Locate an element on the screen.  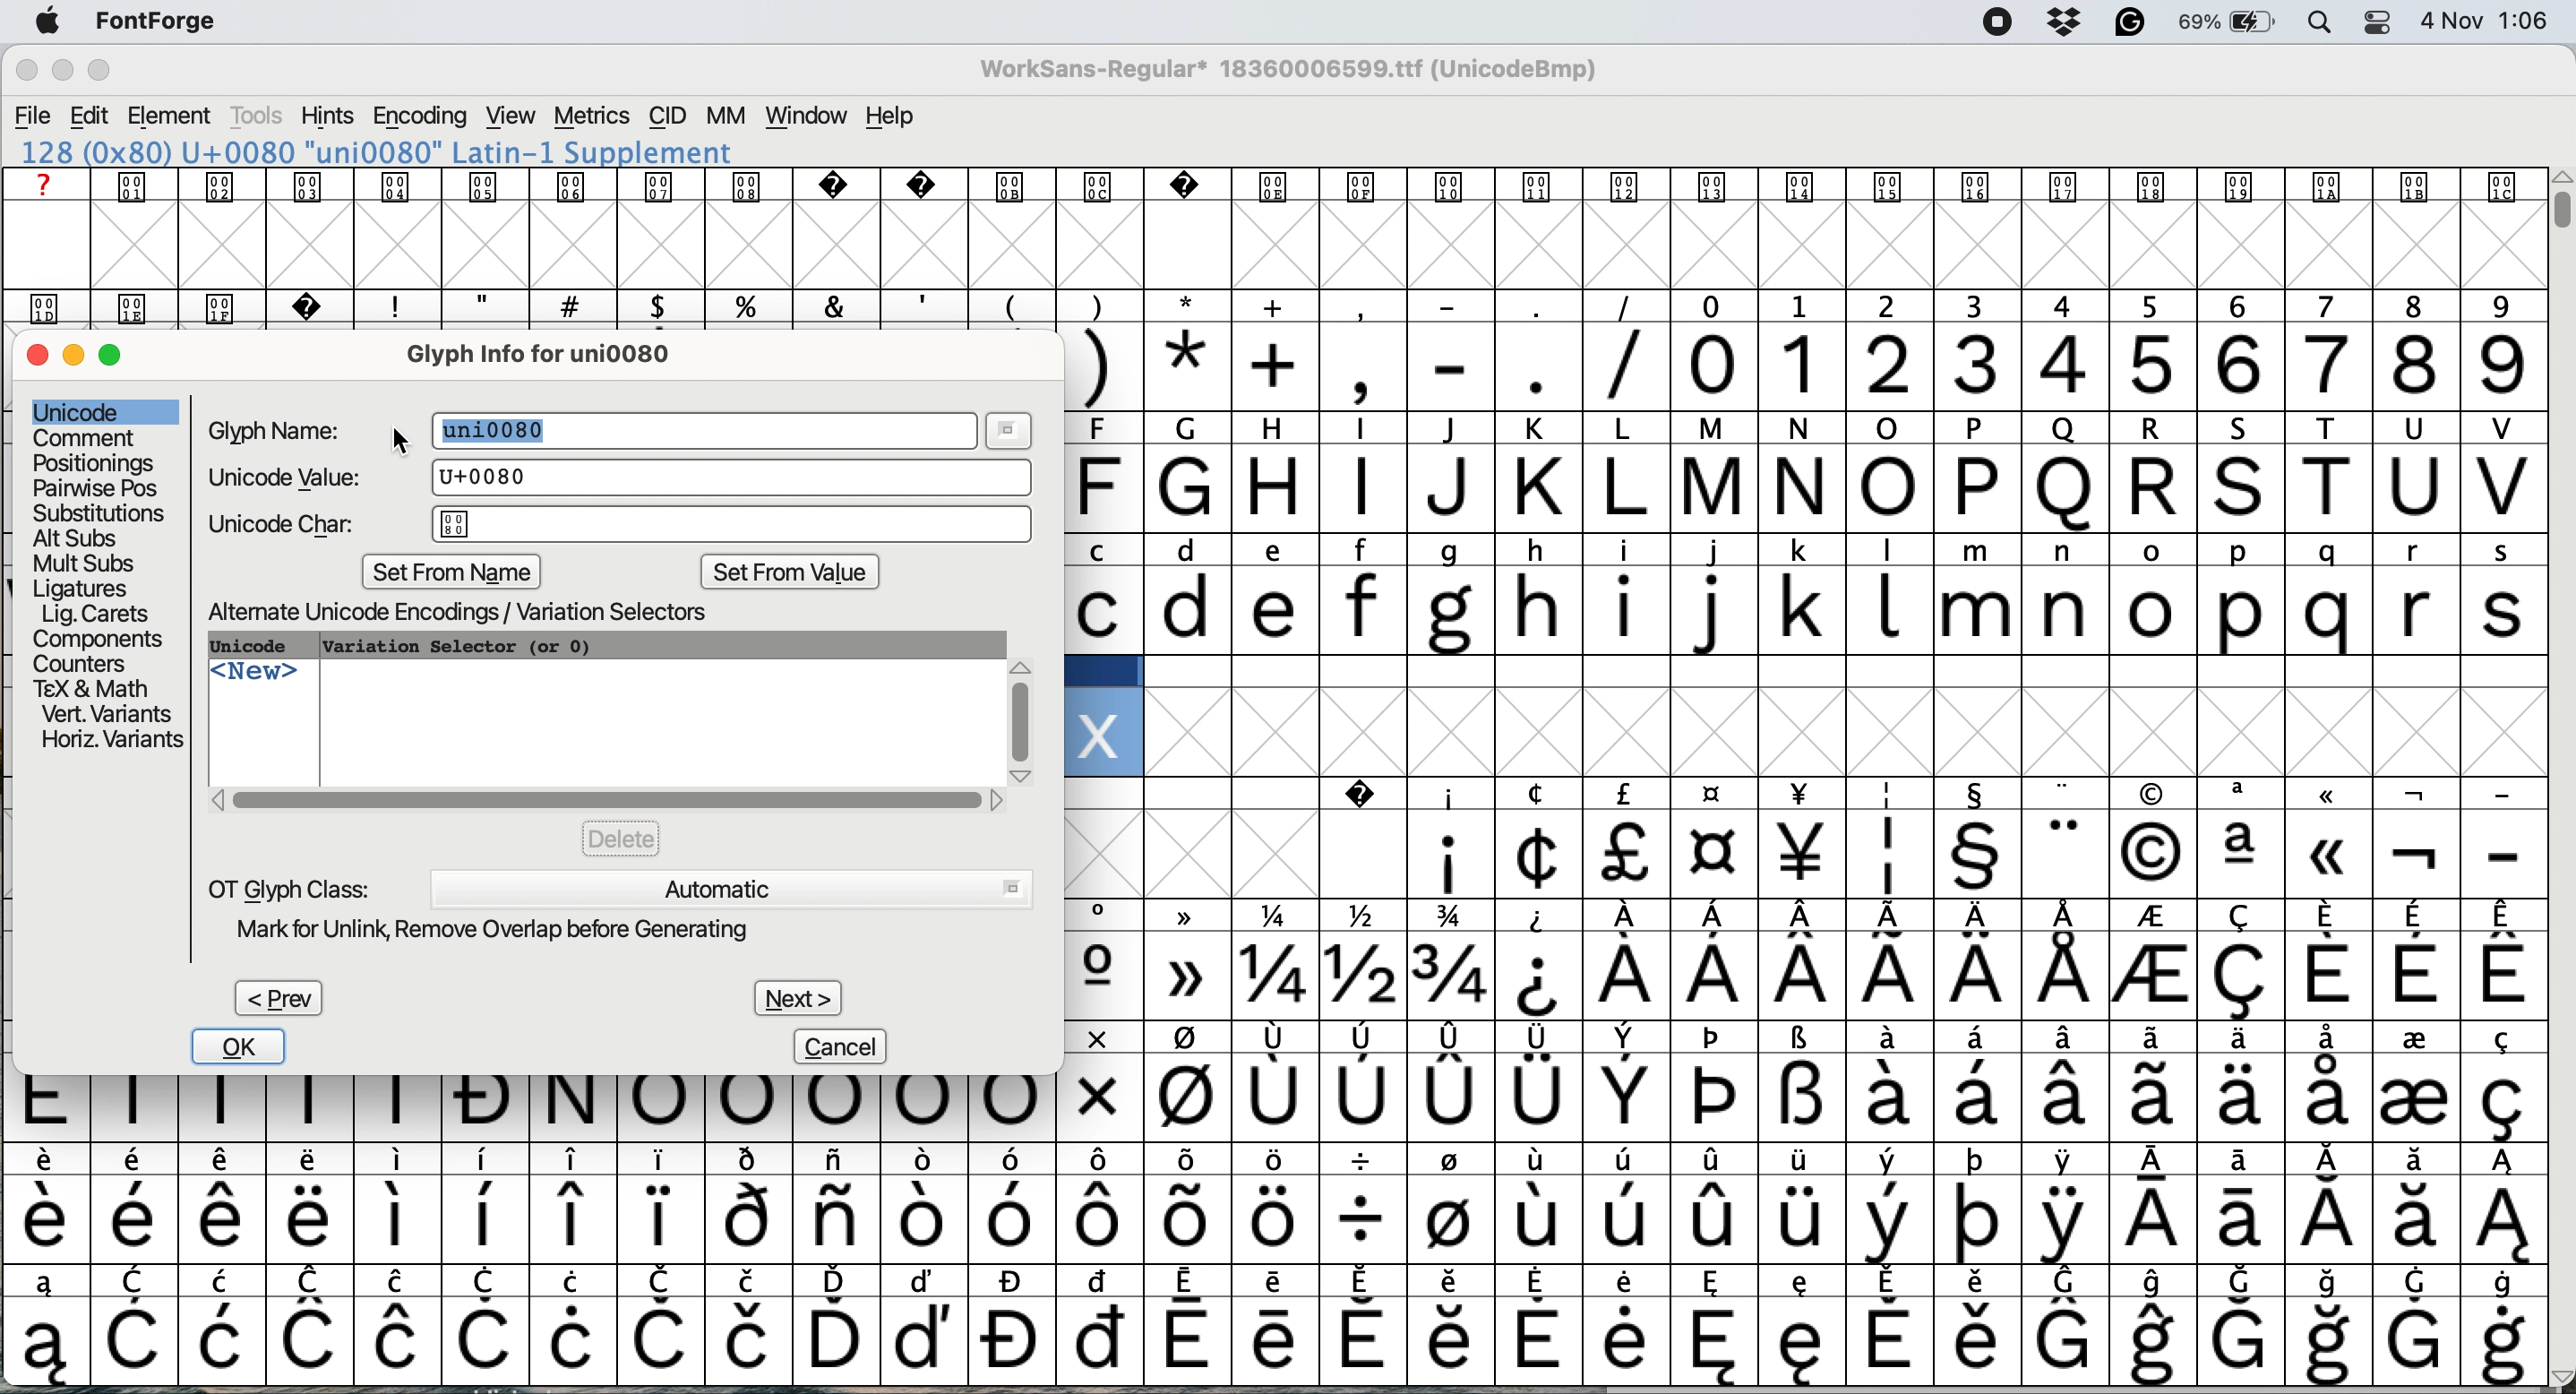
fontforge is located at coordinates (164, 25).